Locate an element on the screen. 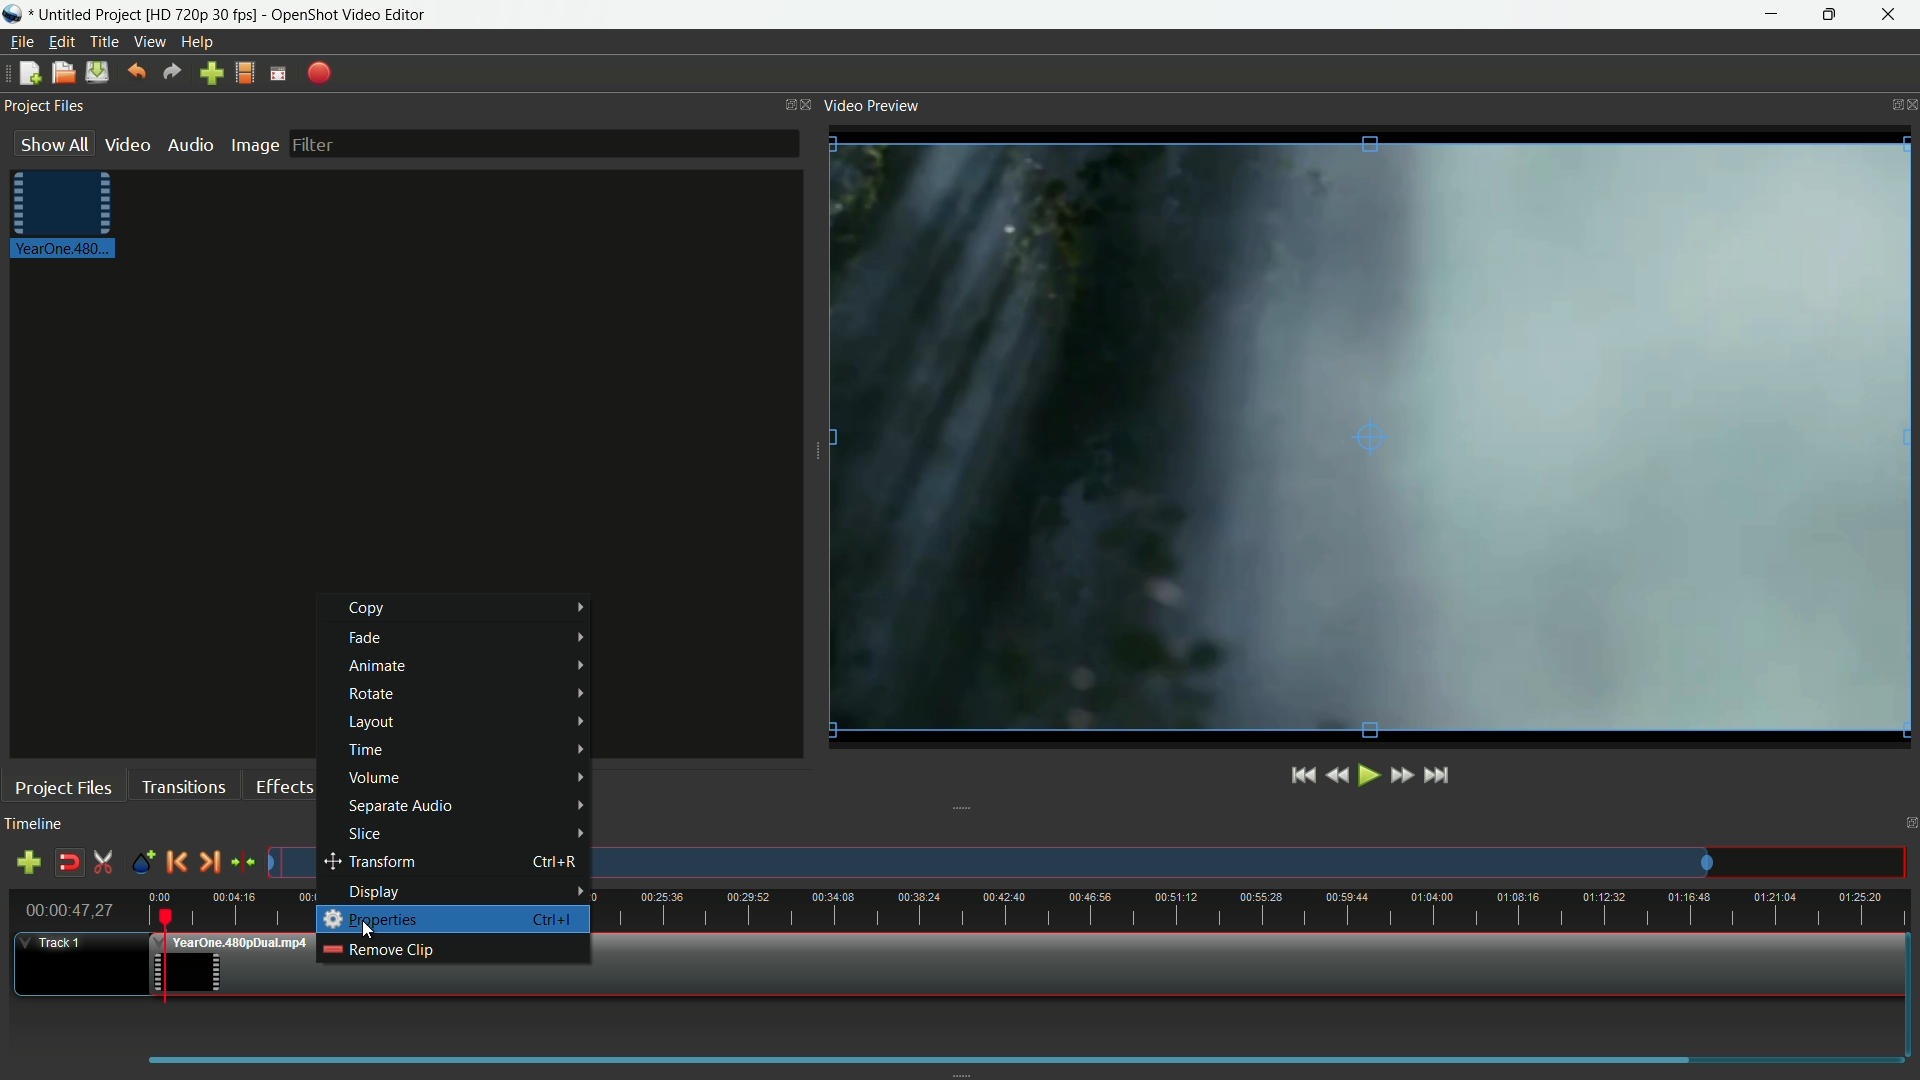 The height and width of the screenshot is (1080, 1920). project file is located at coordinates (68, 216).